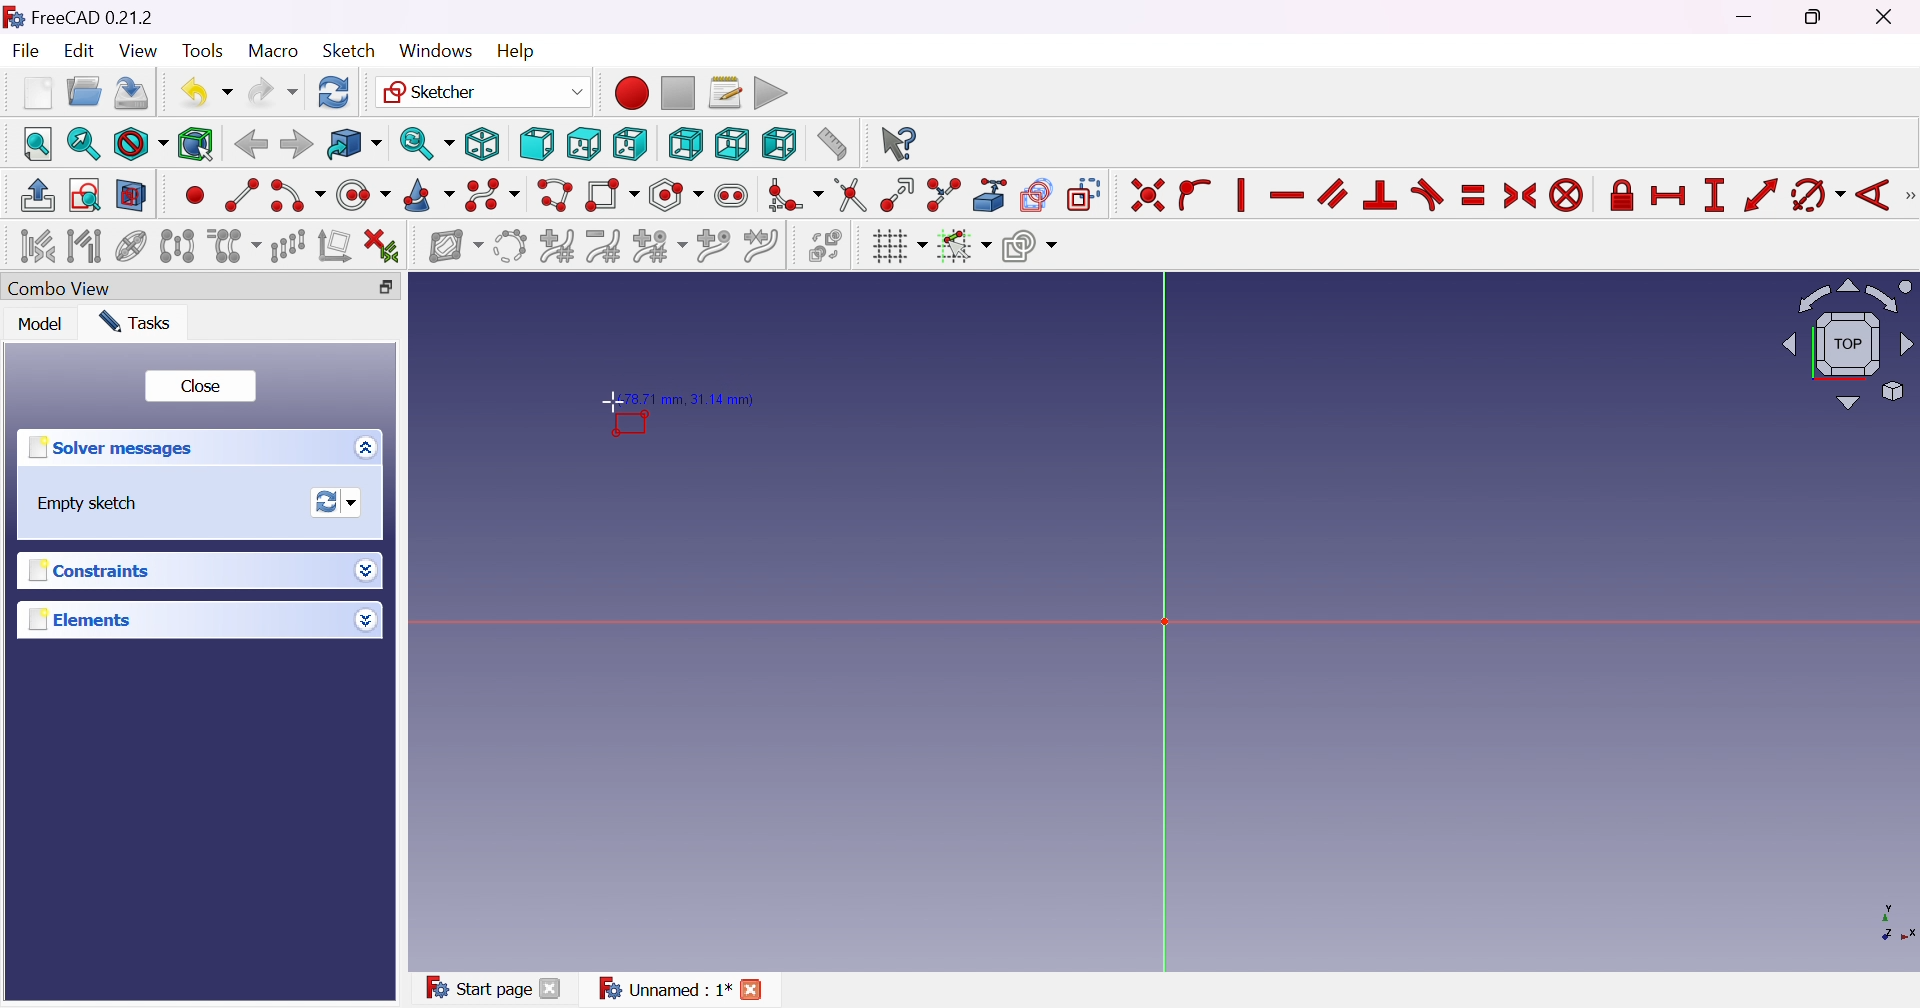 The width and height of the screenshot is (1920, 1008). I want to click on Toggle grid, so click(898, 247).